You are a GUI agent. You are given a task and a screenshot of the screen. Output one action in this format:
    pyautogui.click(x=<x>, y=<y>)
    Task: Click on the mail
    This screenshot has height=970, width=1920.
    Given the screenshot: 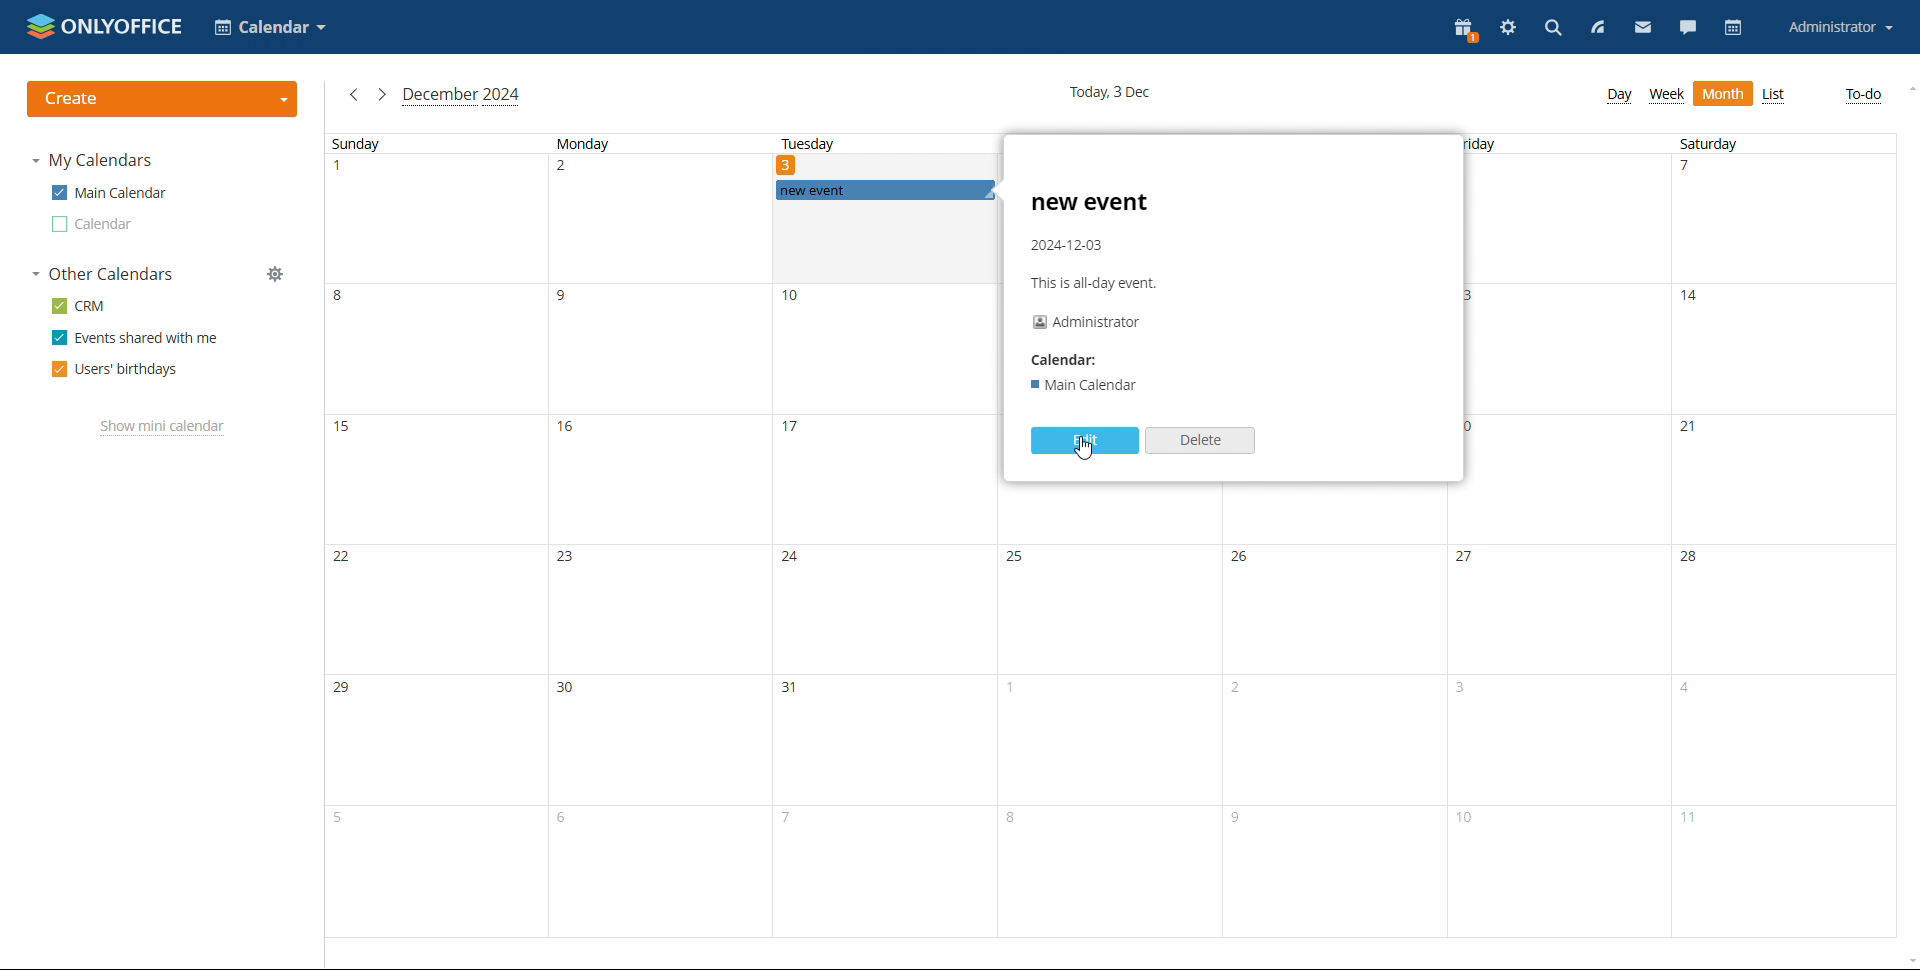 What is the action you would take?
    pyautogui.click(x=1642, y=28)
    